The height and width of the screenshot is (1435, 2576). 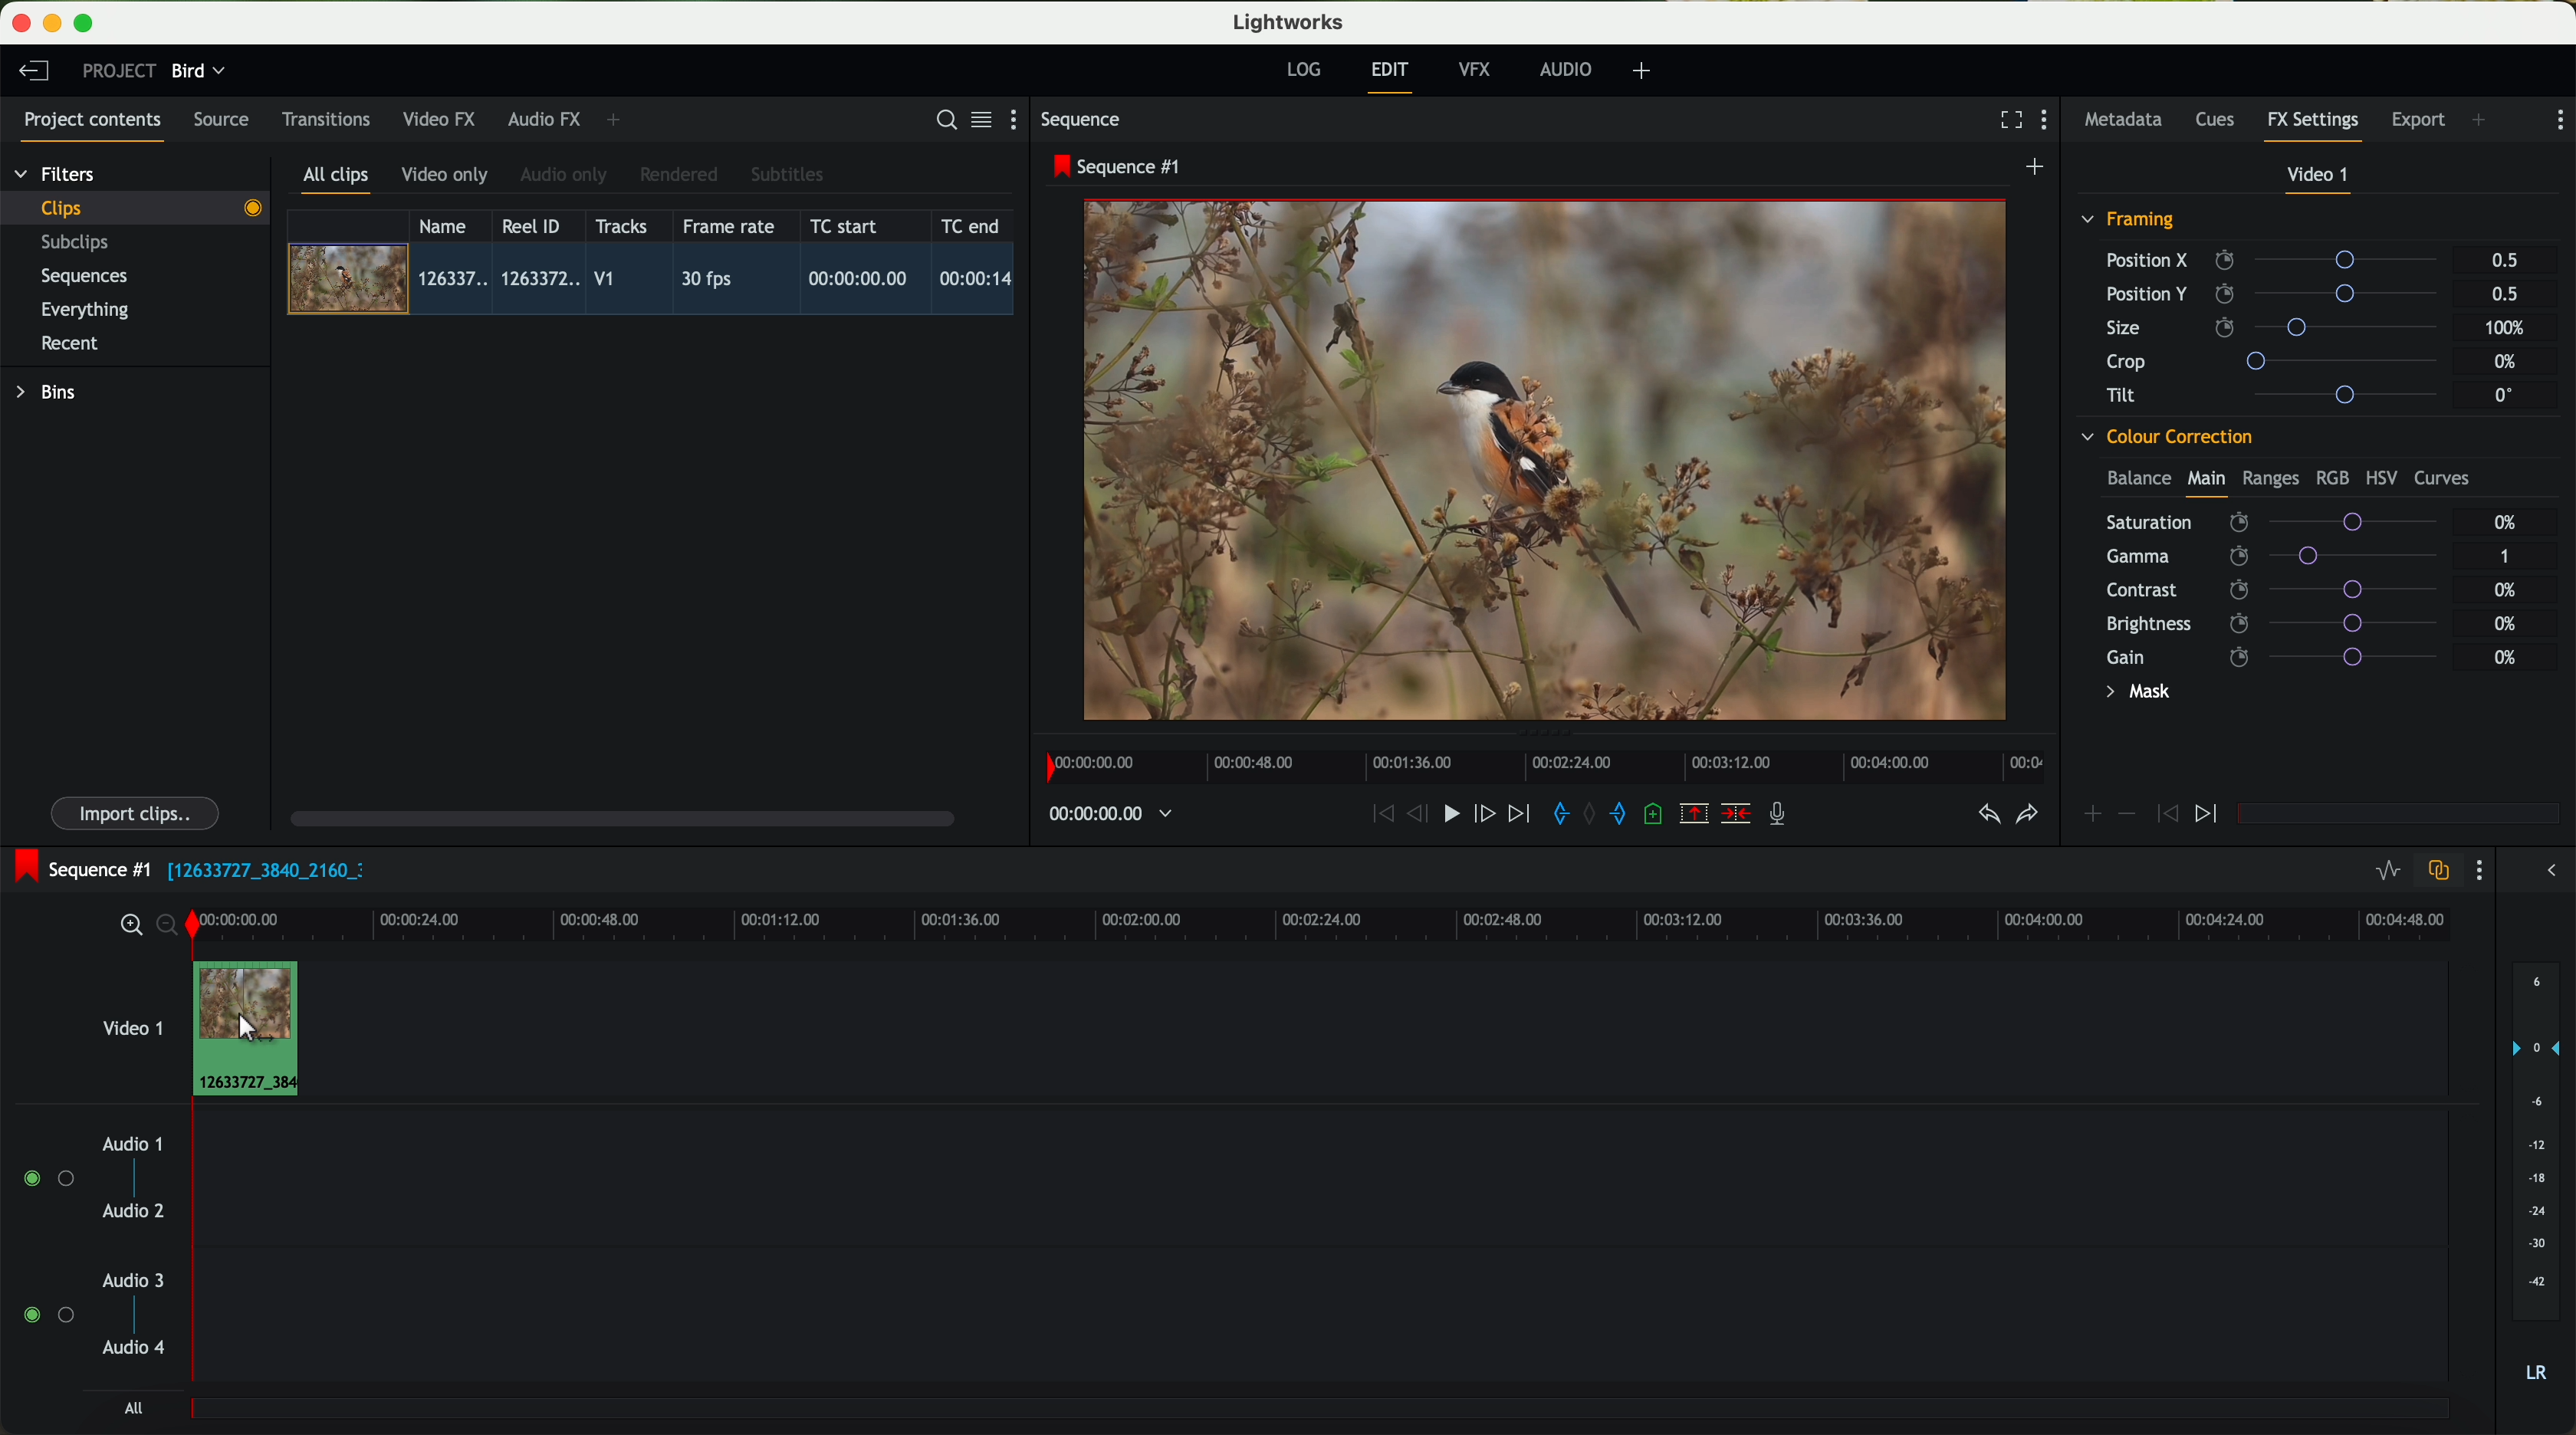 I want to click on audio FX, so click(x=545, y=118).